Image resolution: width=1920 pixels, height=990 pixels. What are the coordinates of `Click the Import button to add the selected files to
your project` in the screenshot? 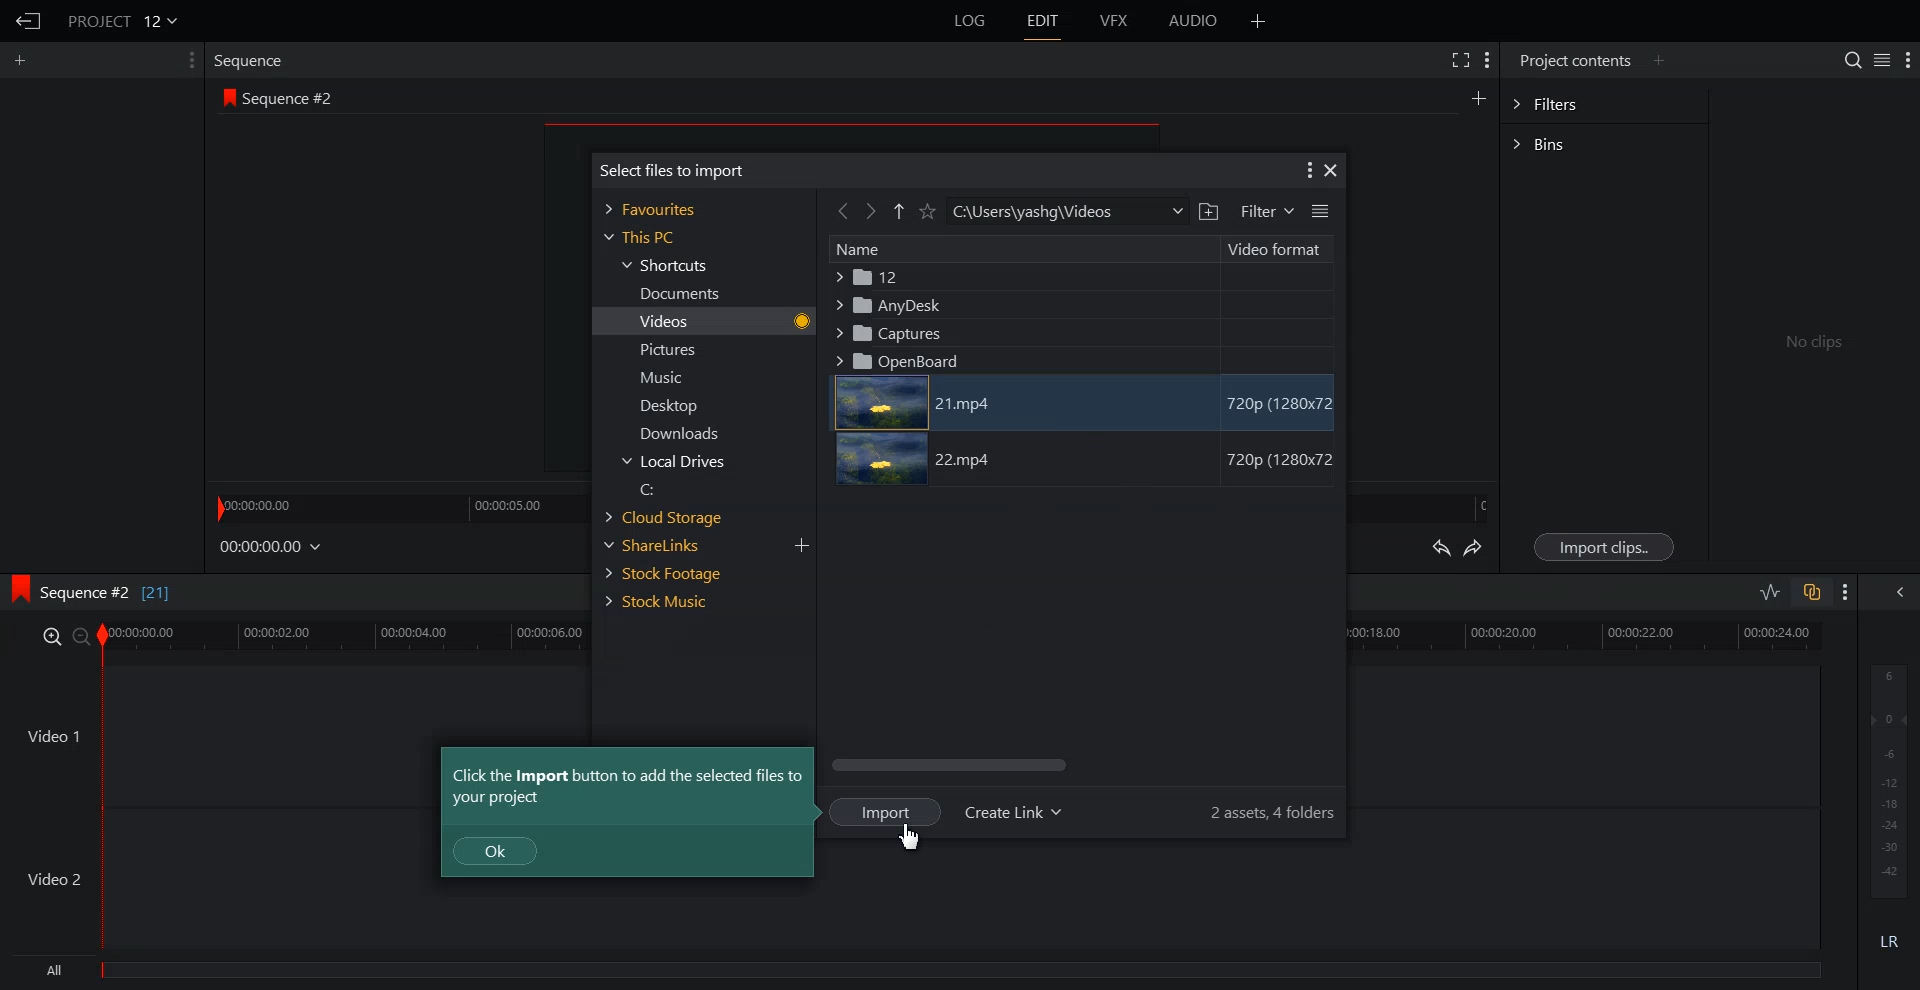 It's located at (628, 787).